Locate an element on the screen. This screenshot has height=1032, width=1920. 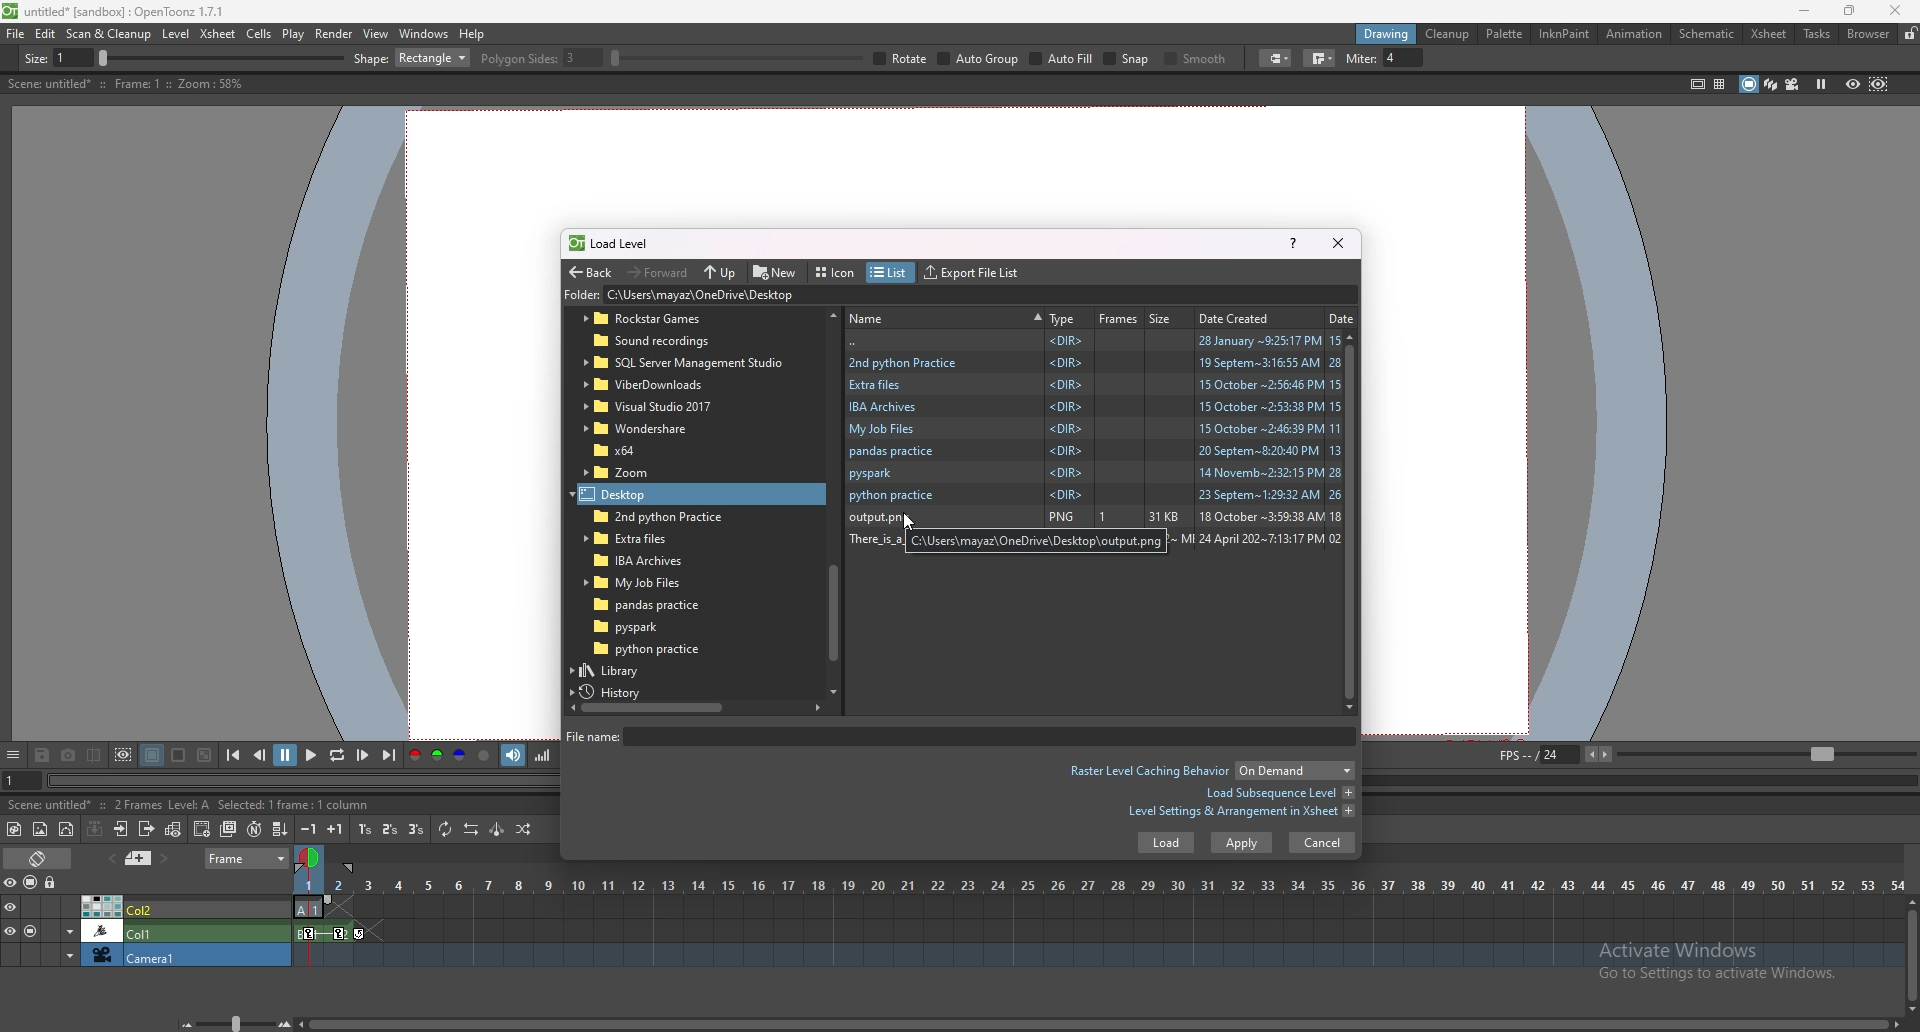
timeline is located at coordinates (1098, 908).